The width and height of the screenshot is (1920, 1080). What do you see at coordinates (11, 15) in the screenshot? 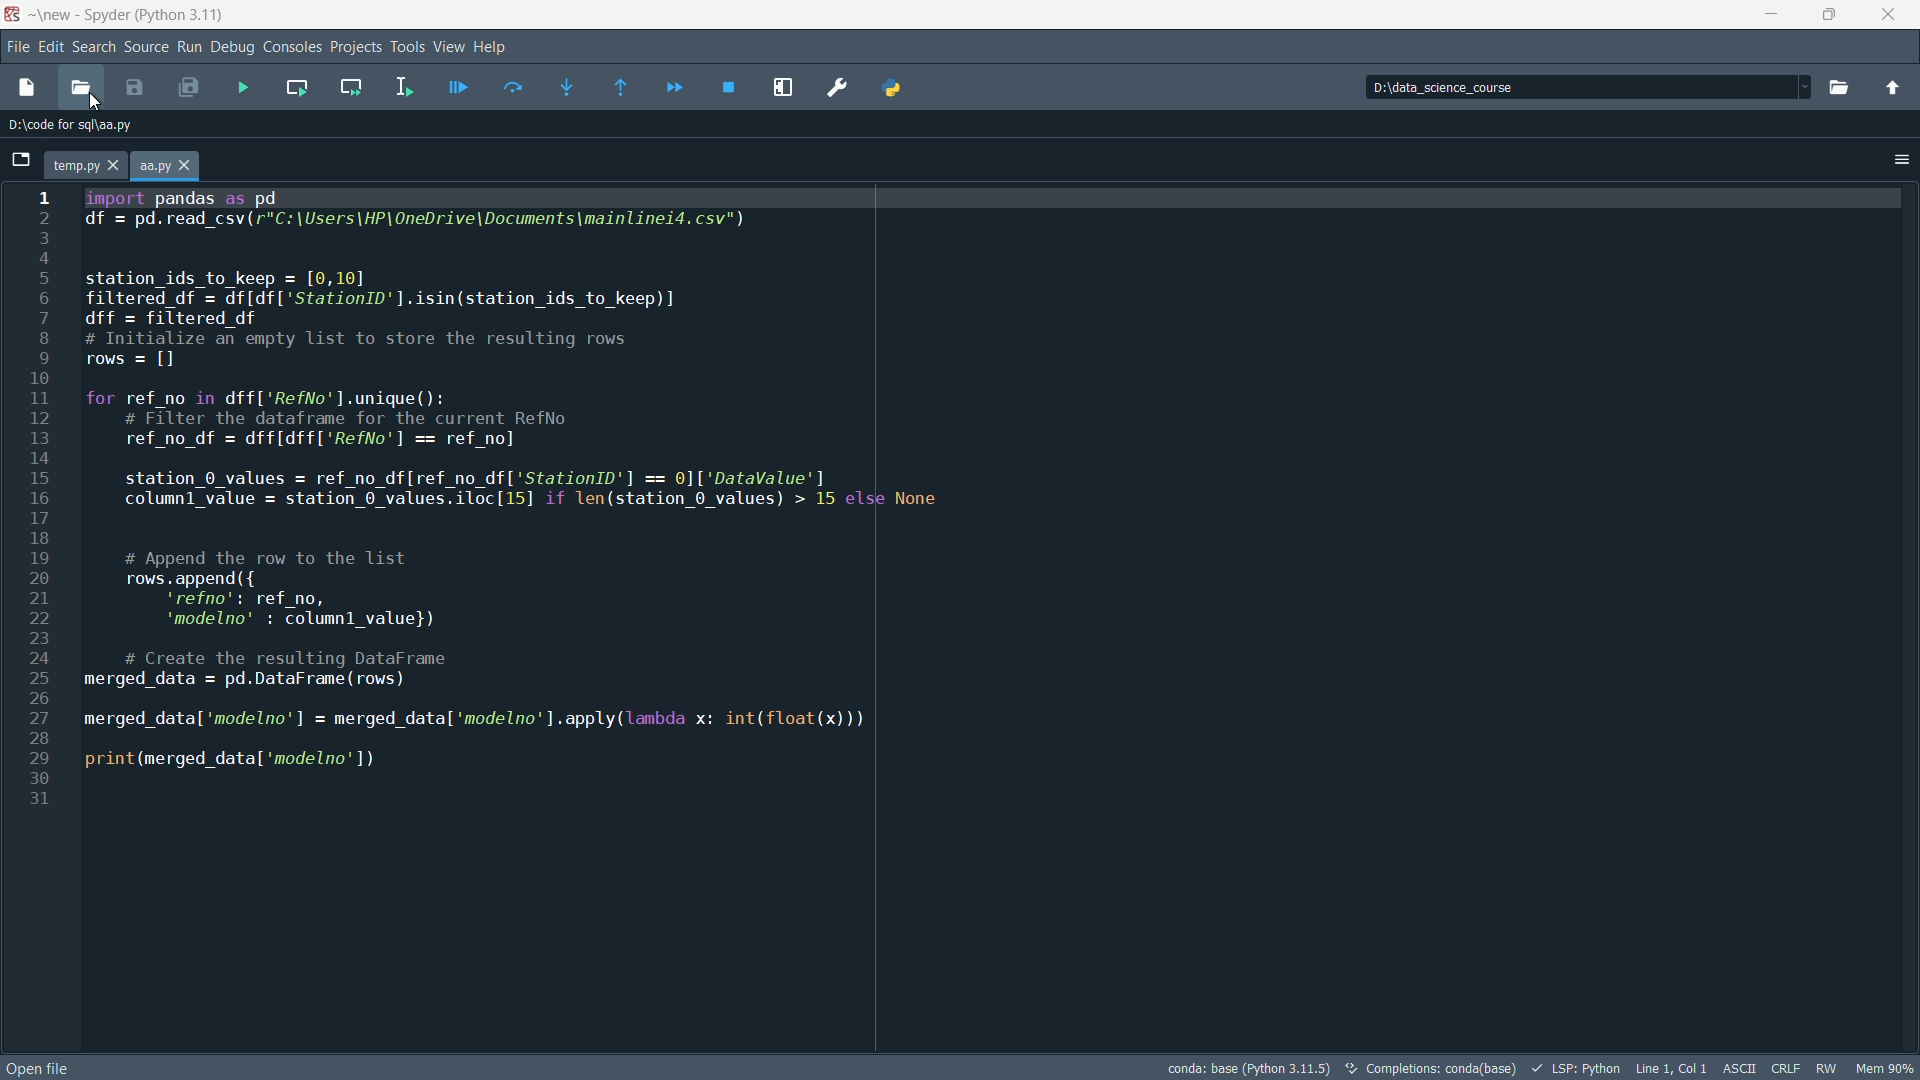
I see `app icon` at bounding box center [11, 15].